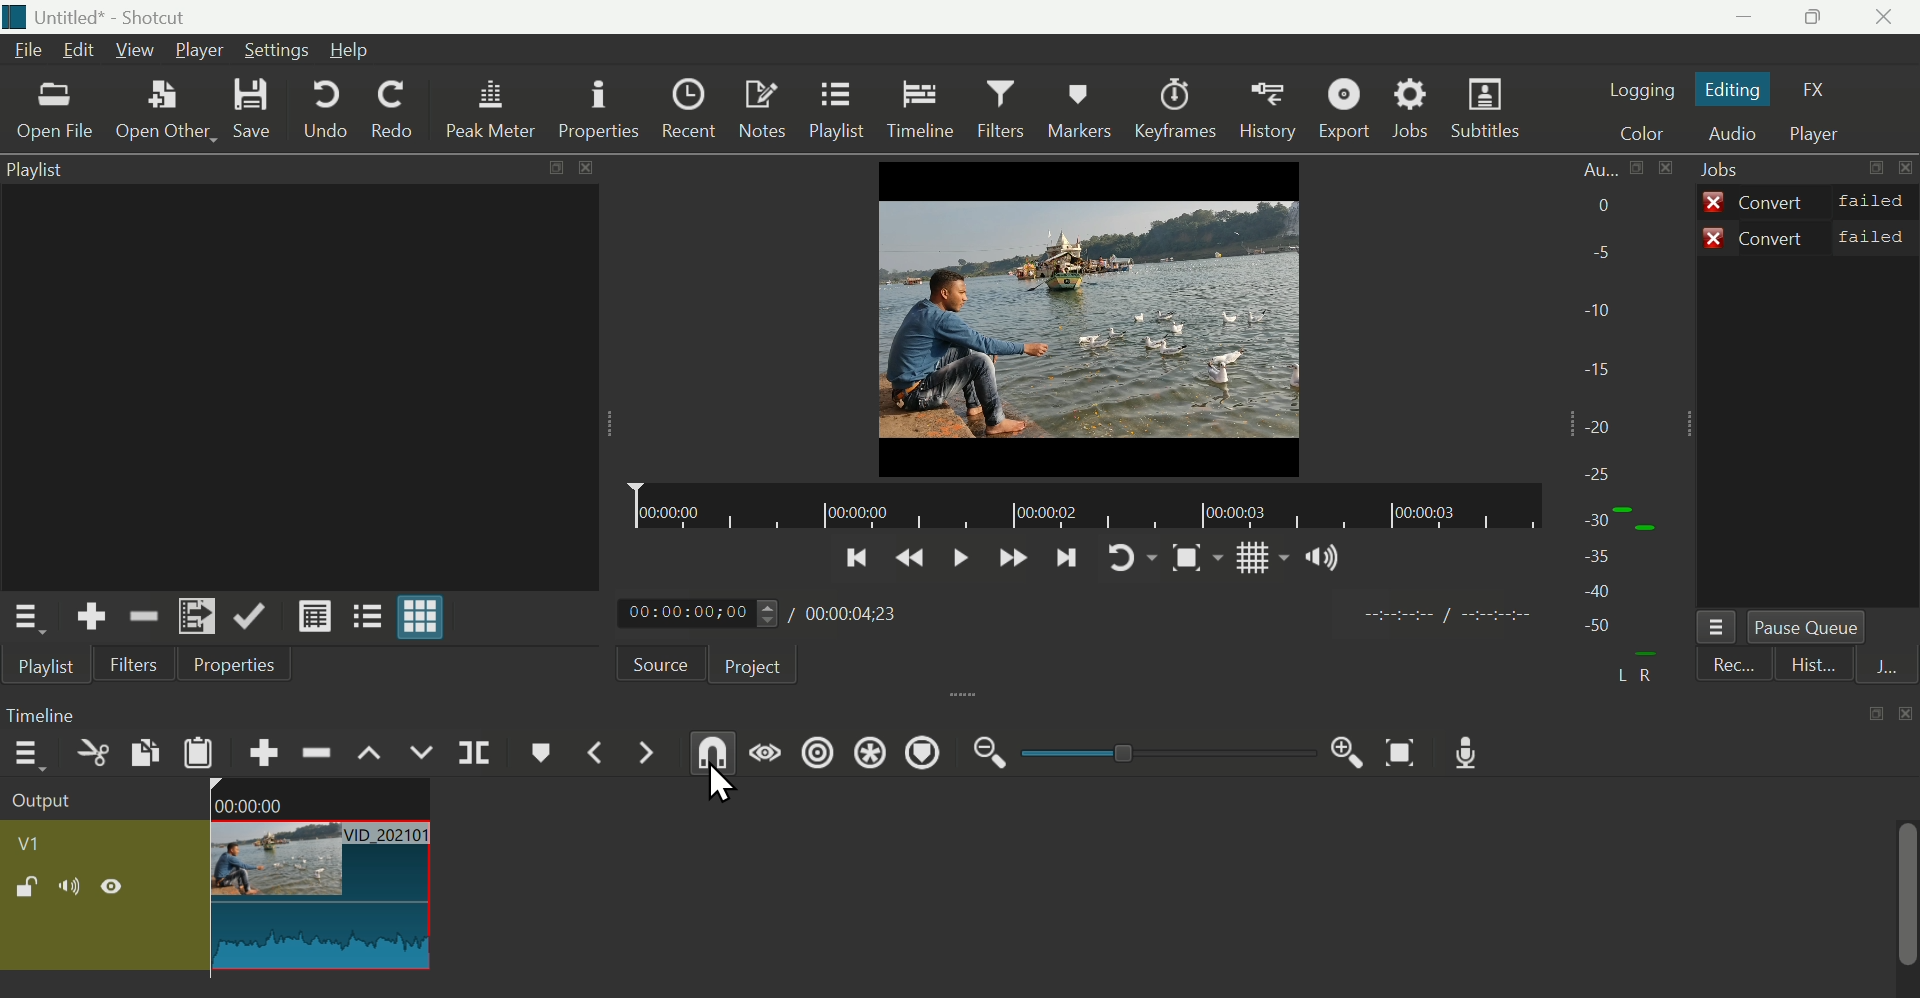 This screenshot has width=1920, height=998. What do you see at coordinates (1269, 110) in the screenshot?
I see `History` at bounding box center [1269, 110].